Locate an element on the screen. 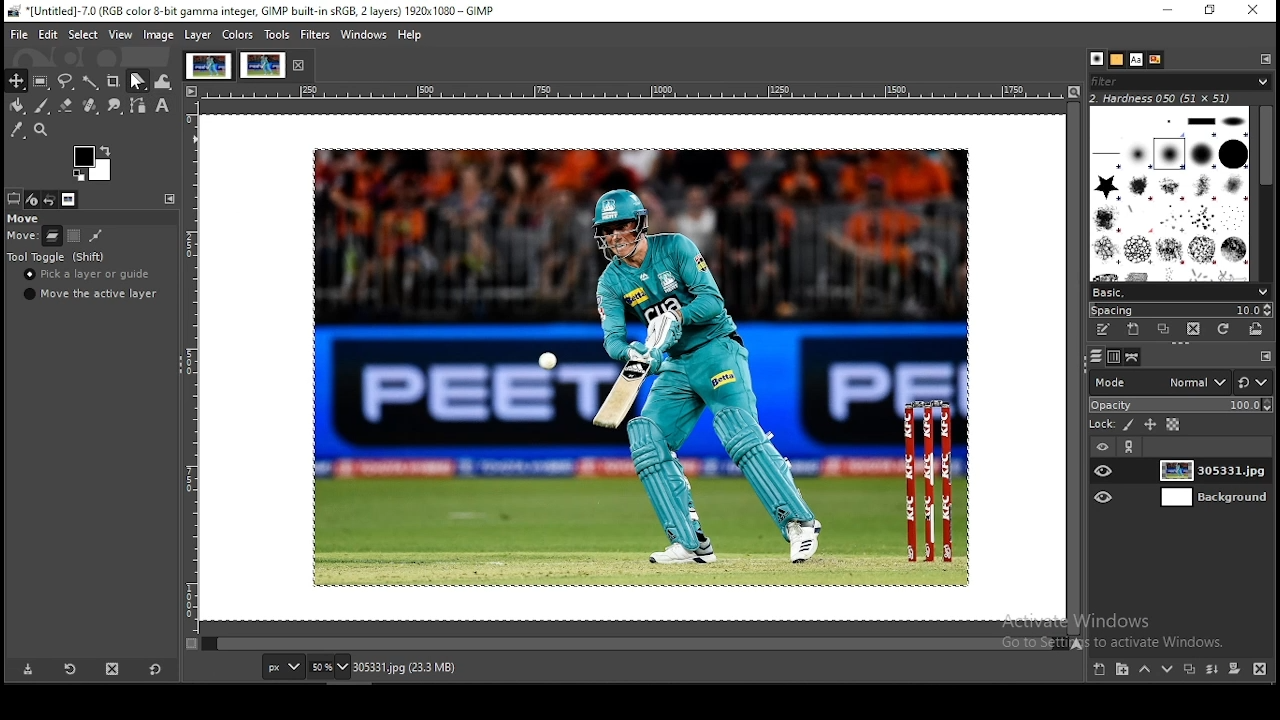 This screenshot has width=1280, height=720. new layer is located at coordinates (1099, 670).